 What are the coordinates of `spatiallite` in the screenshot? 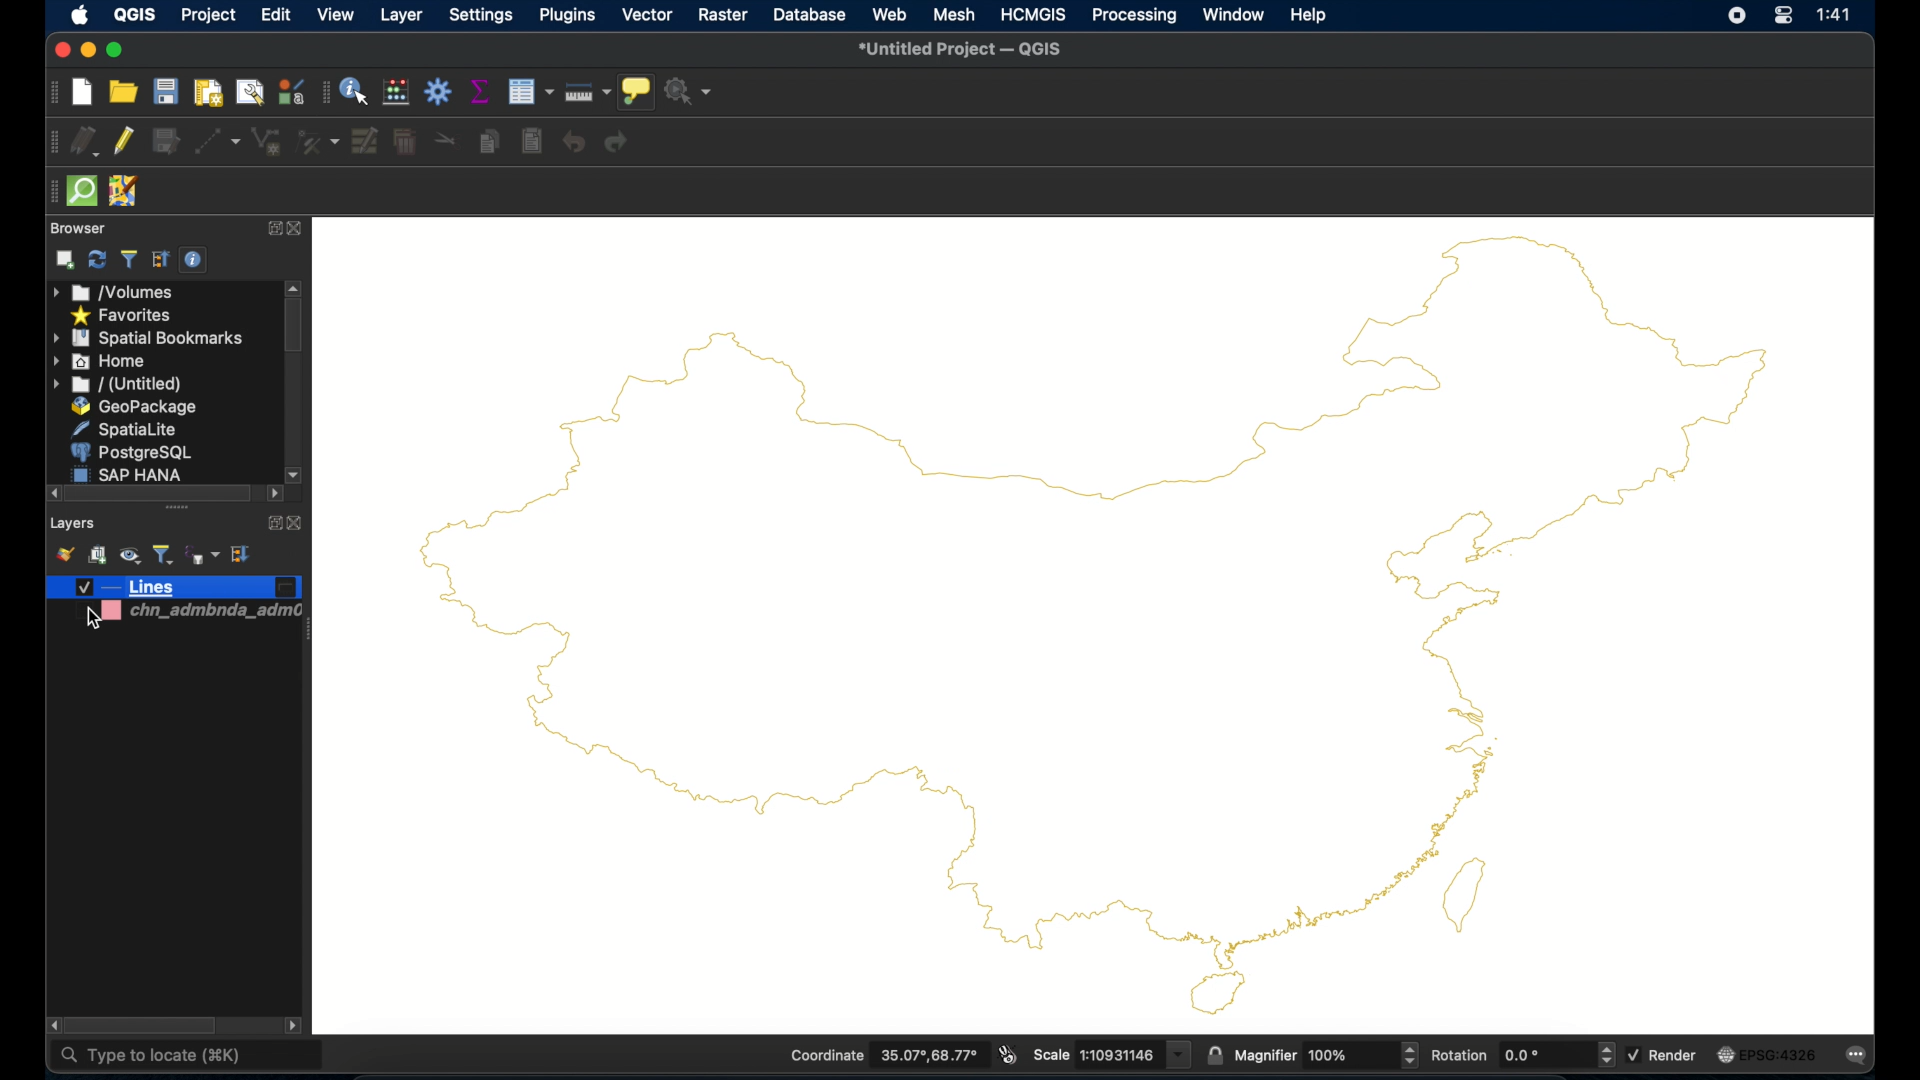 It's located at (122, 429).